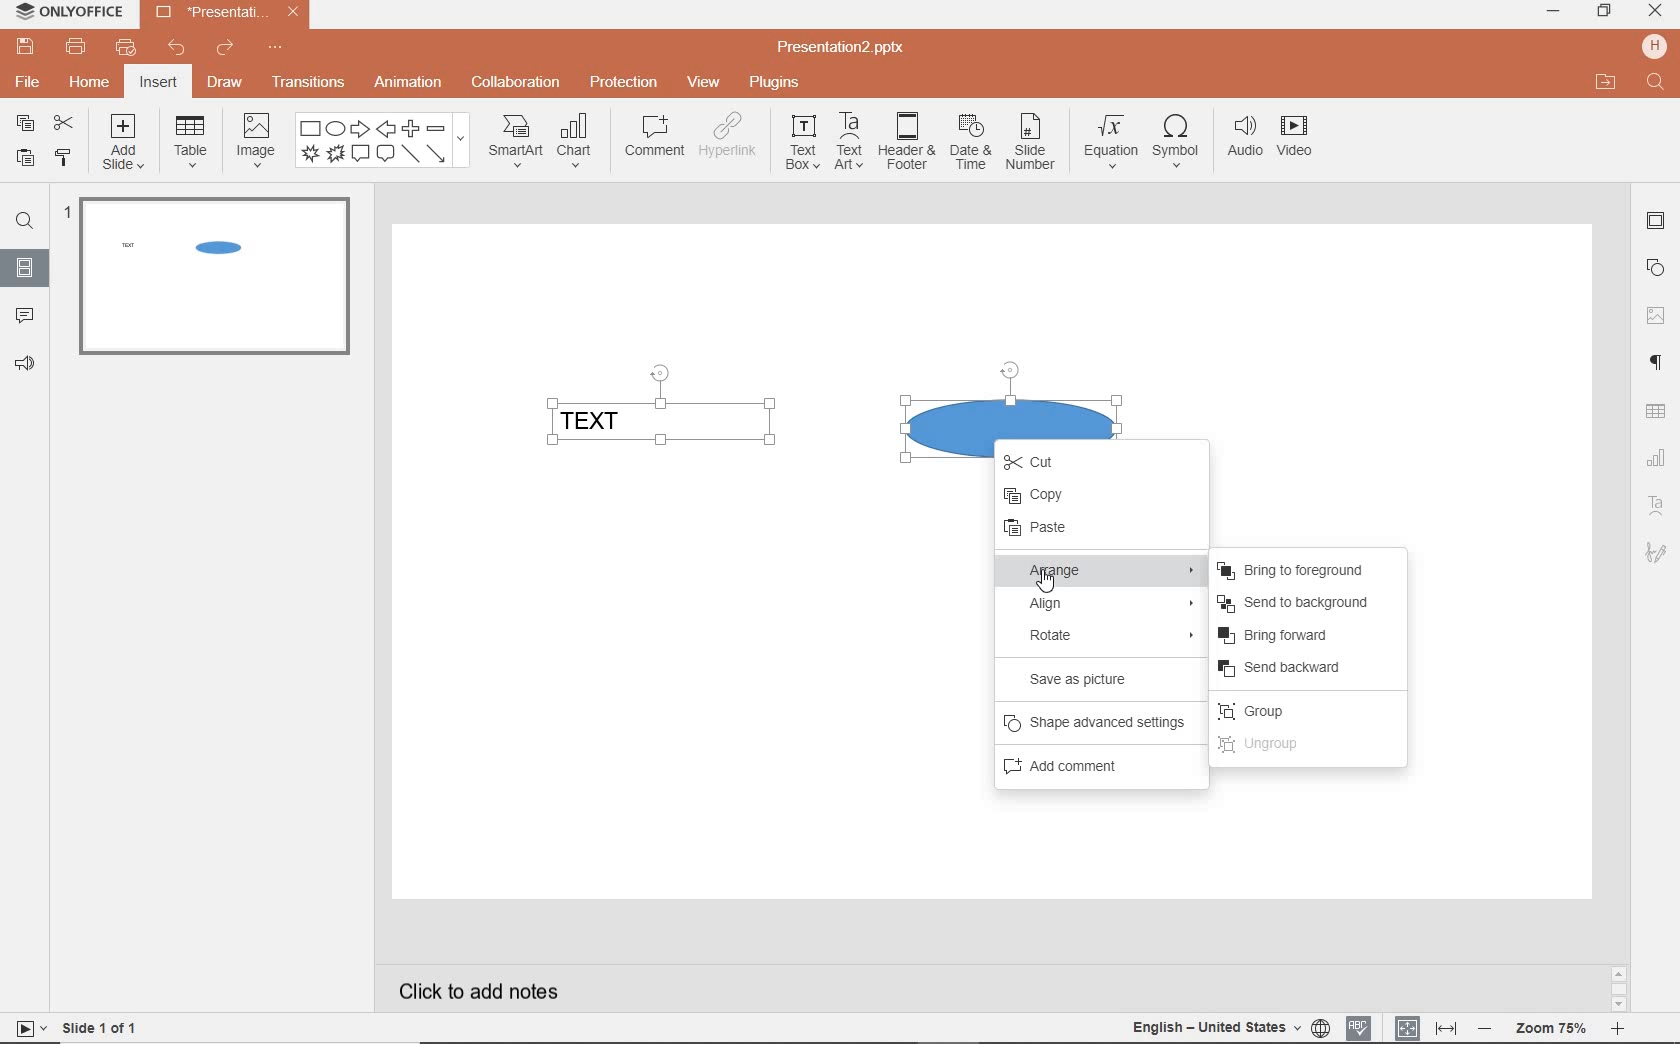 The image size is (1680, 1044). What do you see at coordinates (1653, 555) in the screenshot?
I see `TEXT ART` at bounding box center [1653, 555].